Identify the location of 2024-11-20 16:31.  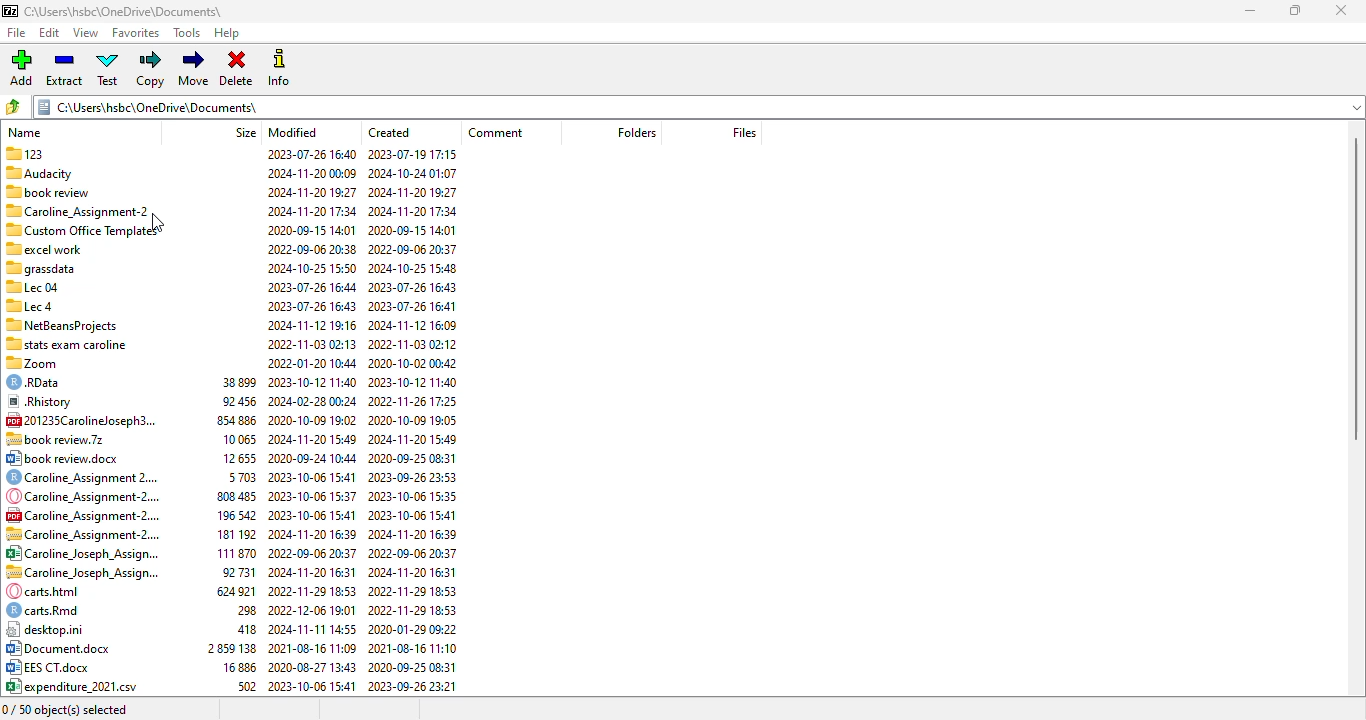
(412, 573).